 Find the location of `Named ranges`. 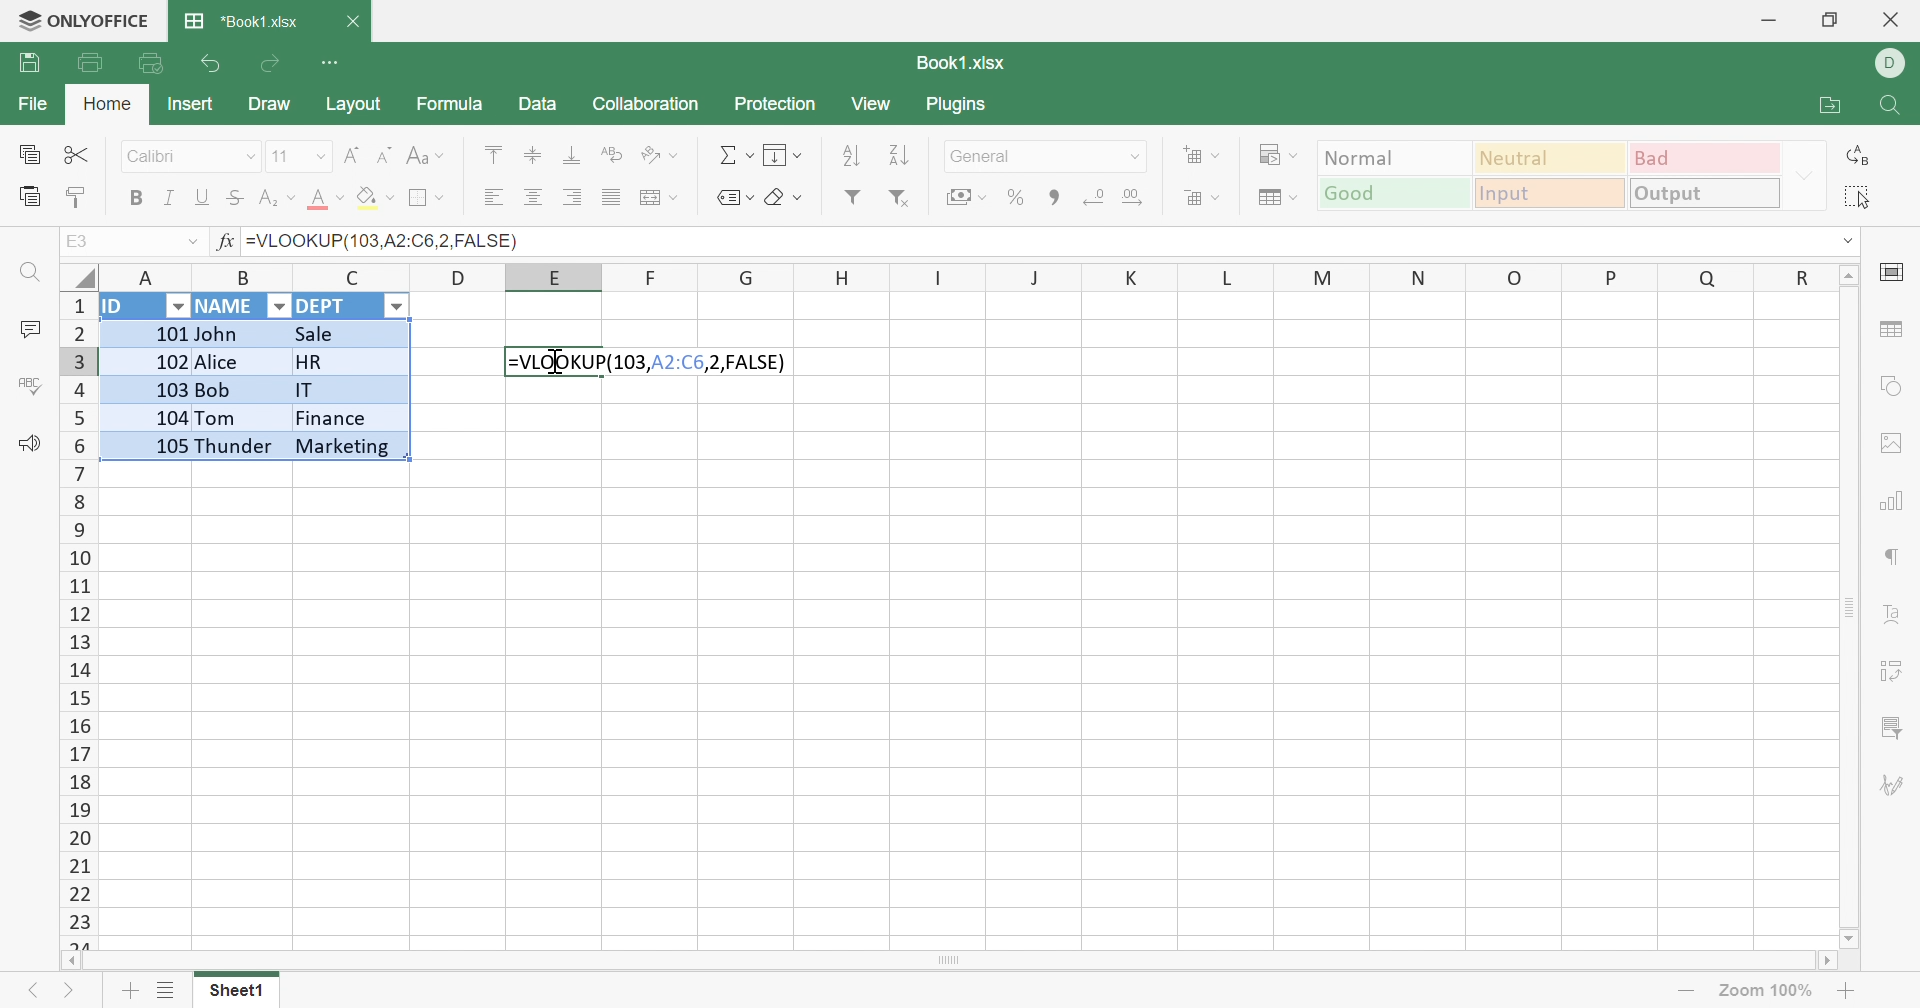

Named ranges is located at coordinates (731, 198).